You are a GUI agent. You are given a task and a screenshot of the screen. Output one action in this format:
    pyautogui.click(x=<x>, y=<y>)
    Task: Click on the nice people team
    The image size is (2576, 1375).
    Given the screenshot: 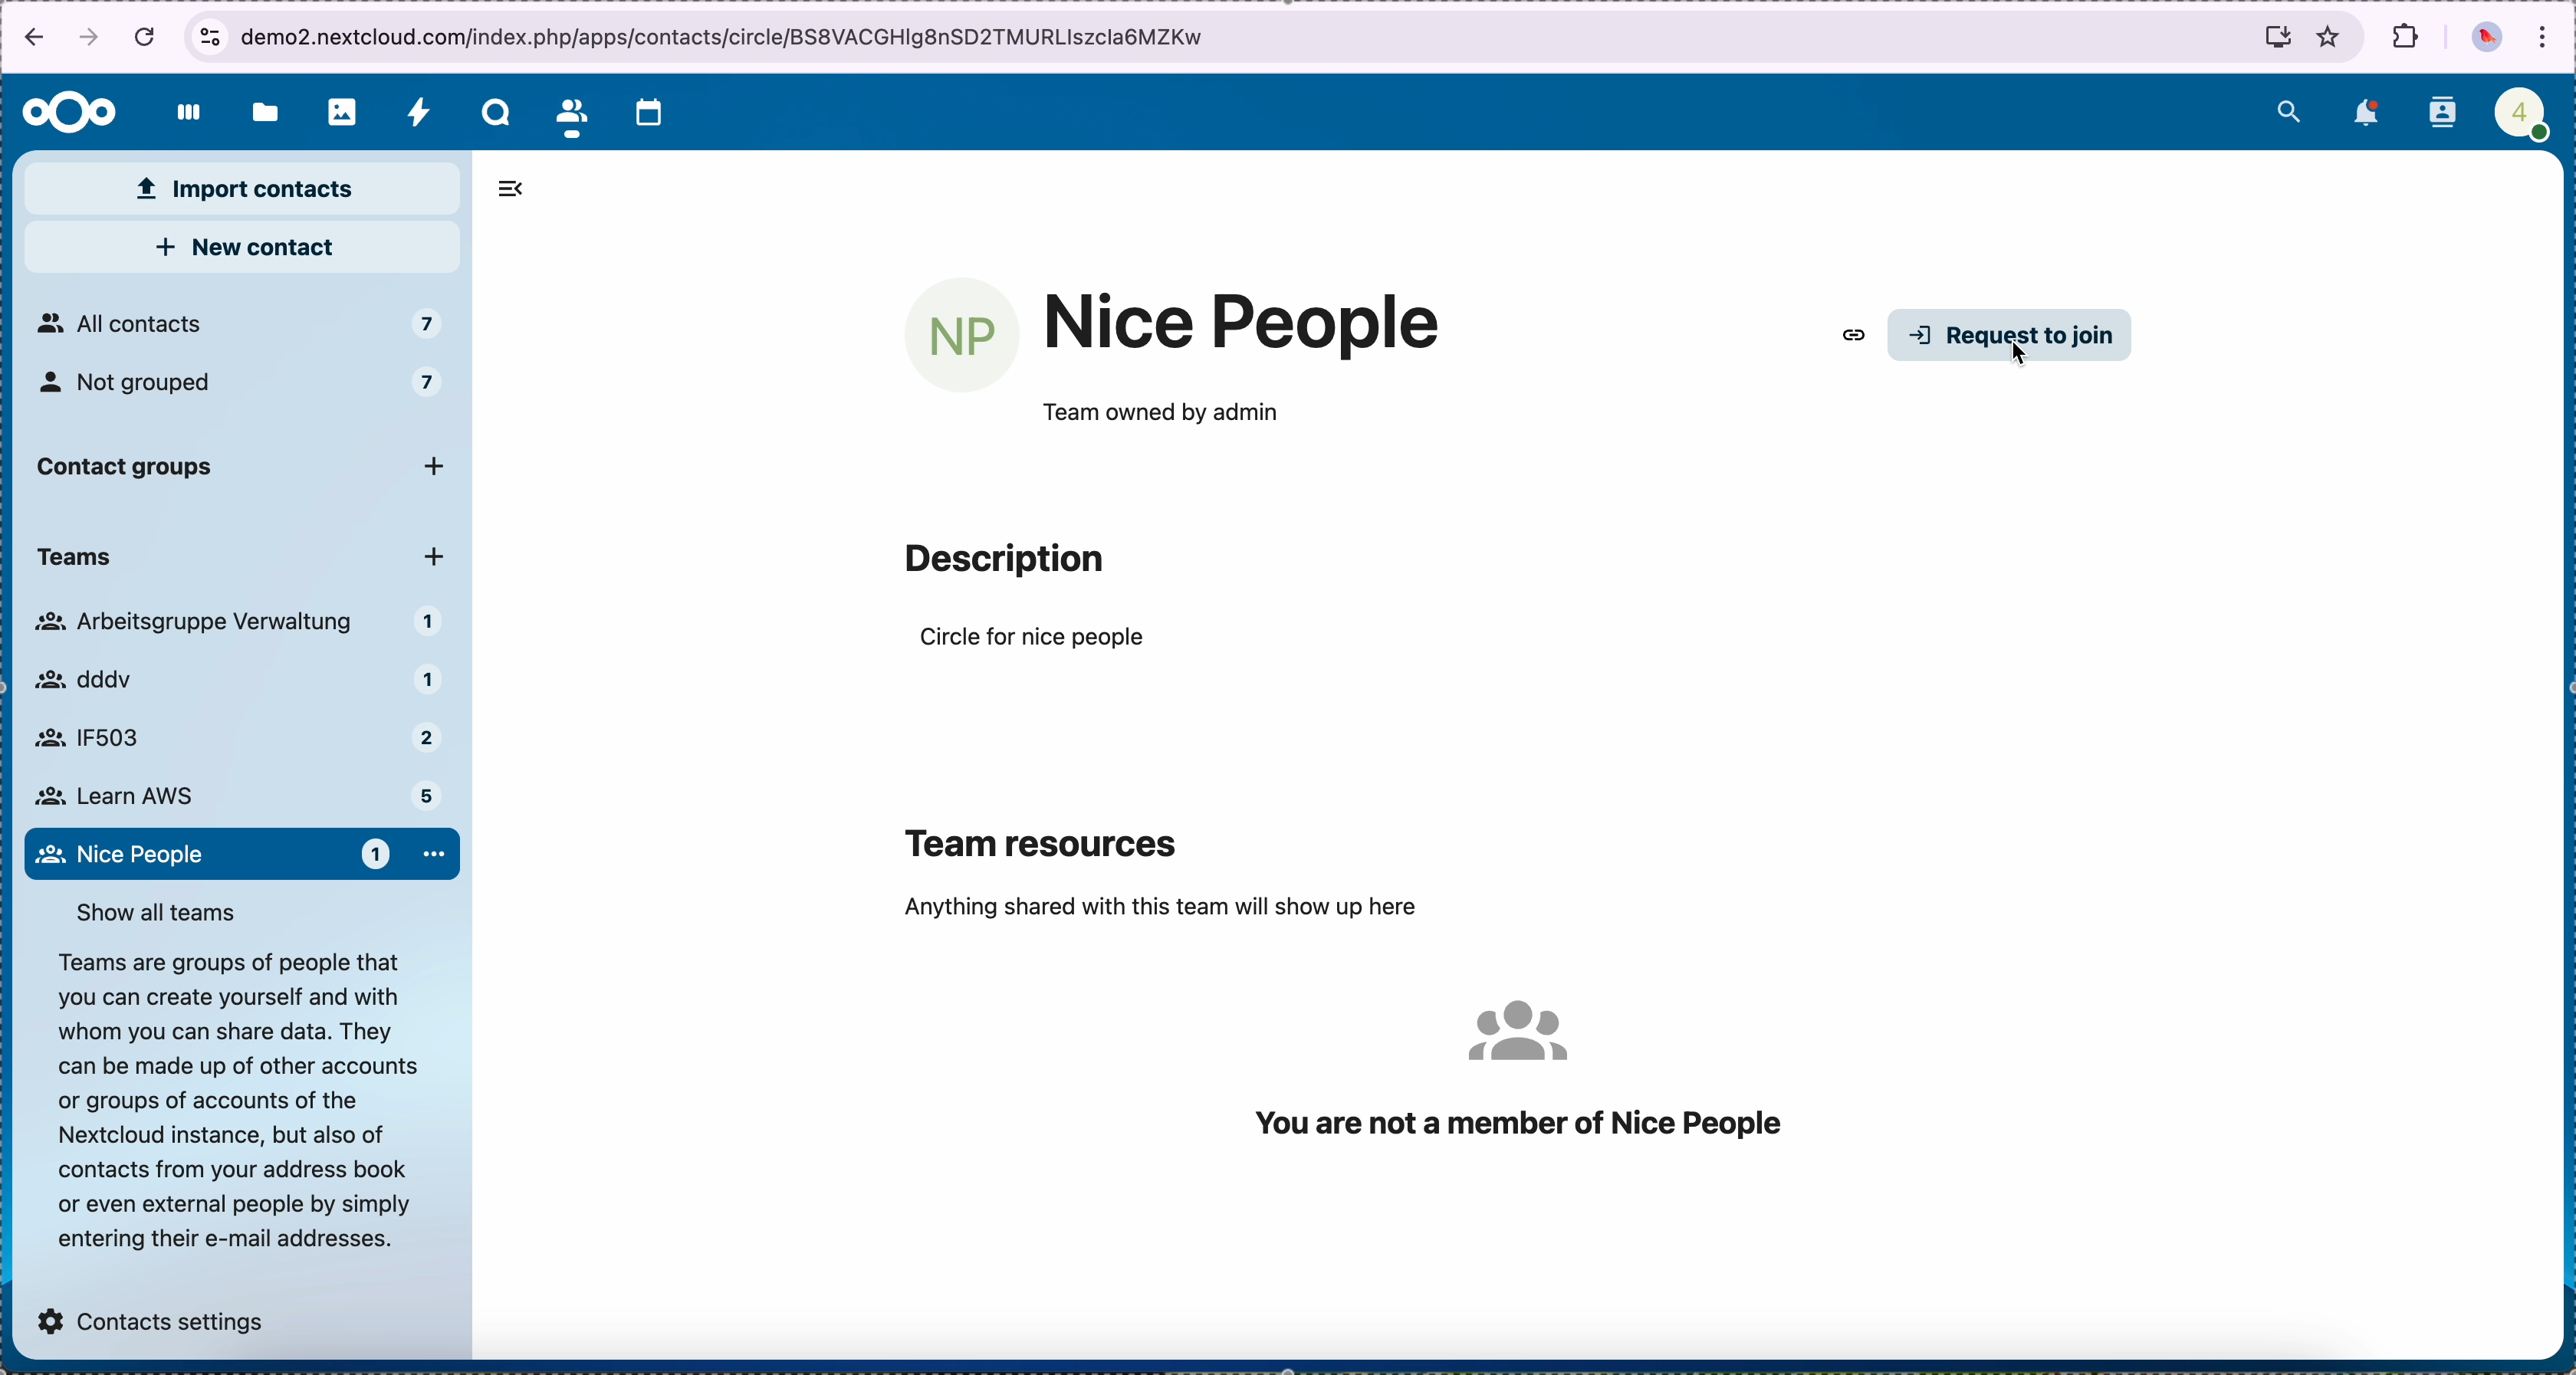 What is the action you would take?
    pyautogui.click(x=1244, y=324)
    